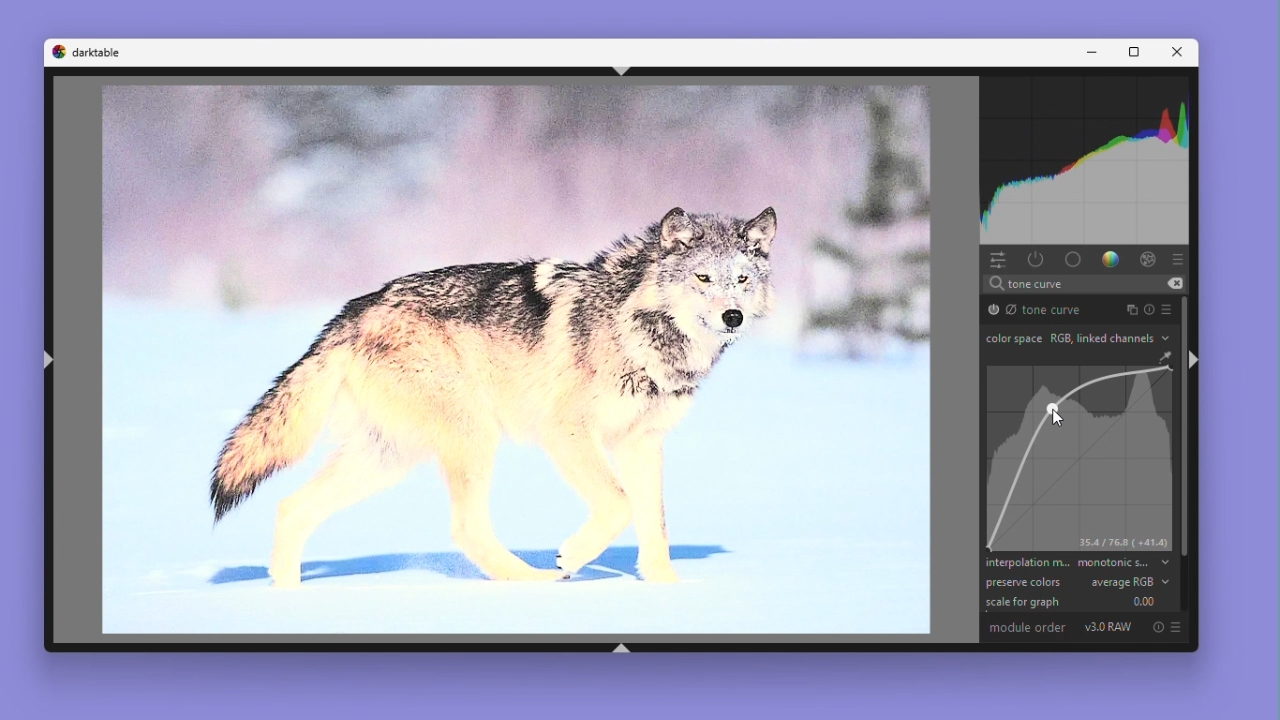  Describe the element at coordinates (1086, 163) in the screenshot. I see `Waveform` at that location.